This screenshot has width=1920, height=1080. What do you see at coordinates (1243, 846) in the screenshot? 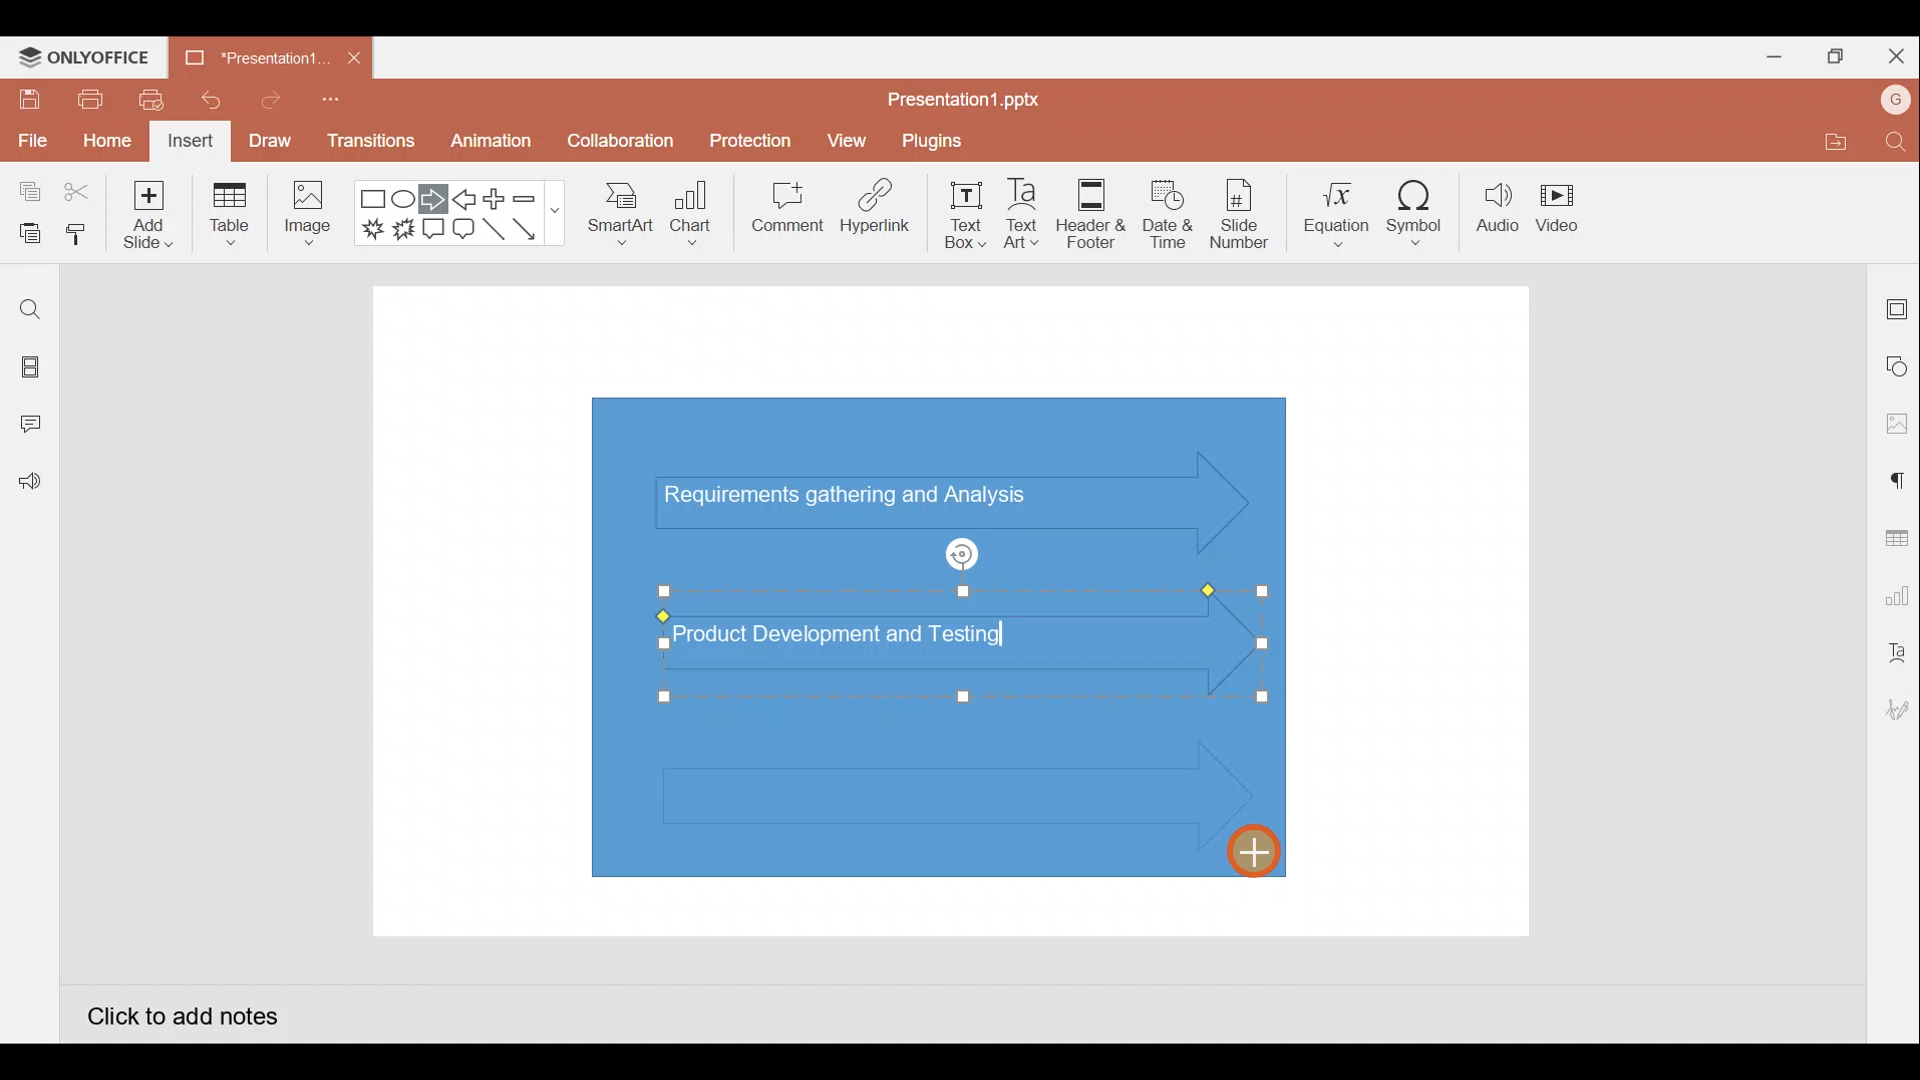
I see `Cursor on 3rd inserted right arrow shape` at bounding box center [1243, 846].